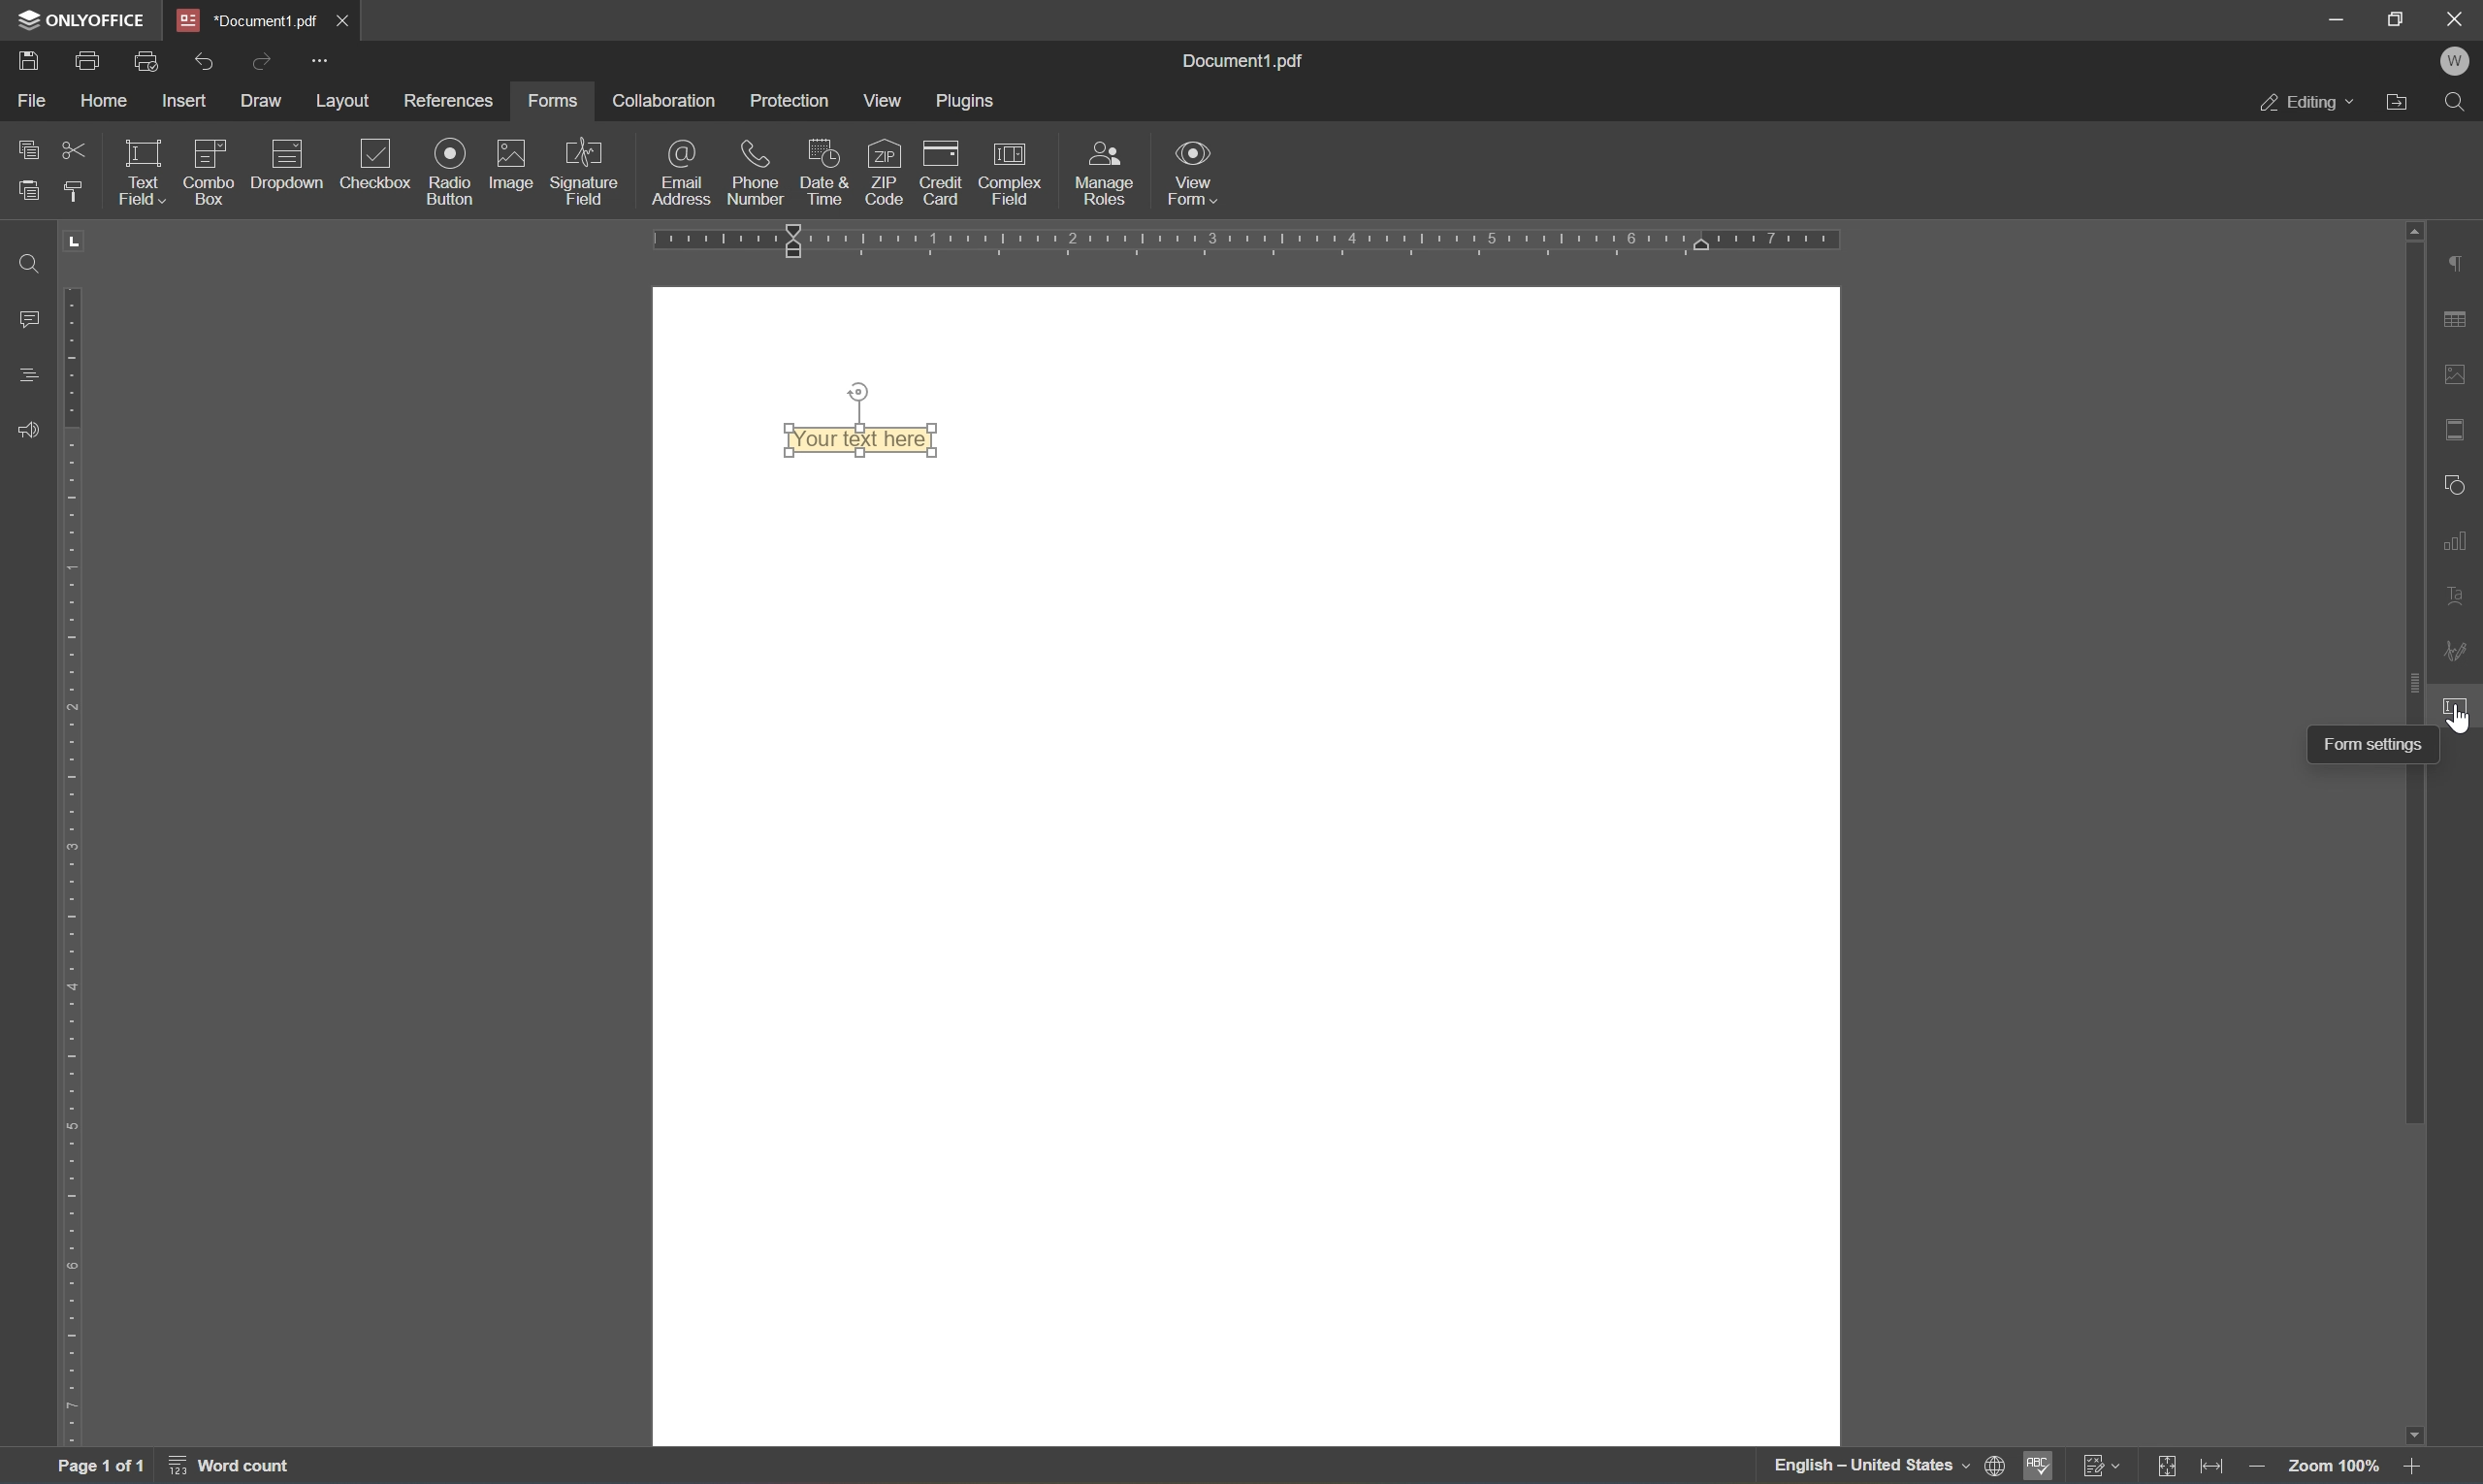 This screenshot has height=1484, width=2483. What do you see at coordinates (380, 169) in the screenshot?
I see `` at bounding box center [380, 169].